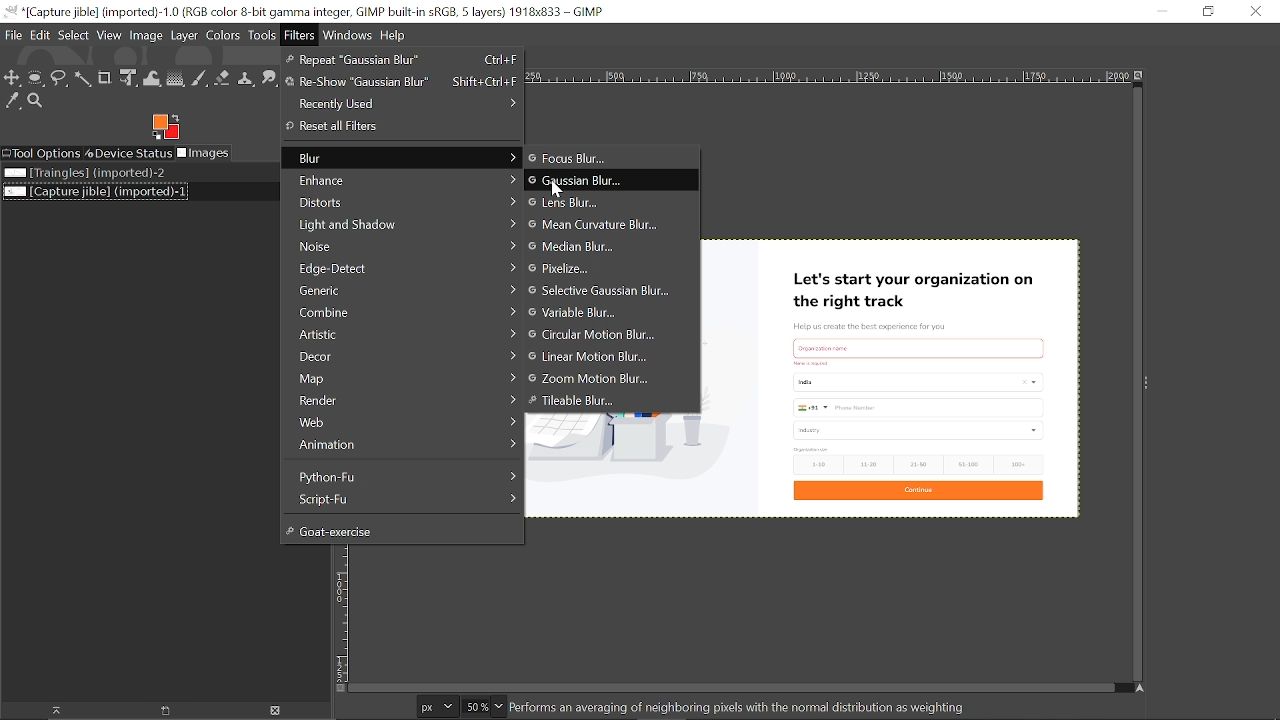 The image size is (1280, 720). Describe the element at coordinates (153, 79) in the screenshot. I see `Wrap text tool` at that location.